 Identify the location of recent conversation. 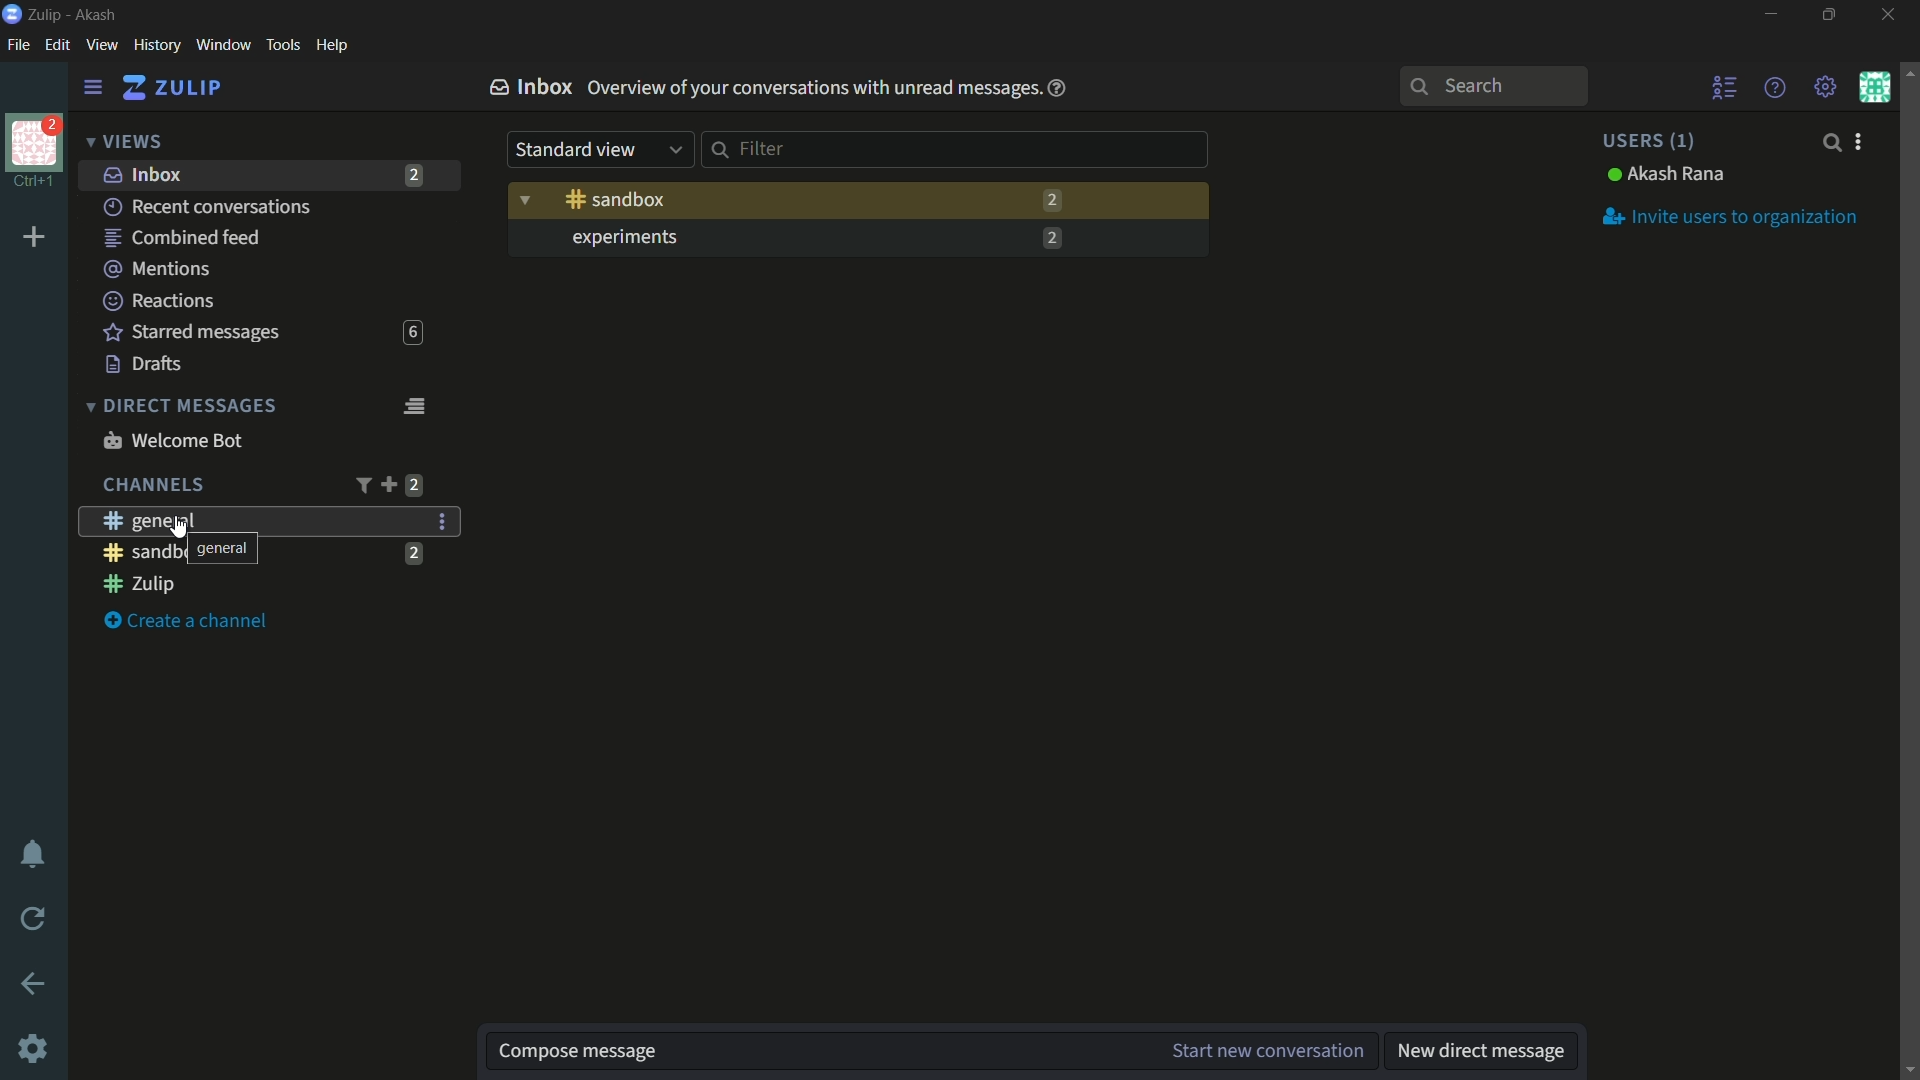
(209, 207).